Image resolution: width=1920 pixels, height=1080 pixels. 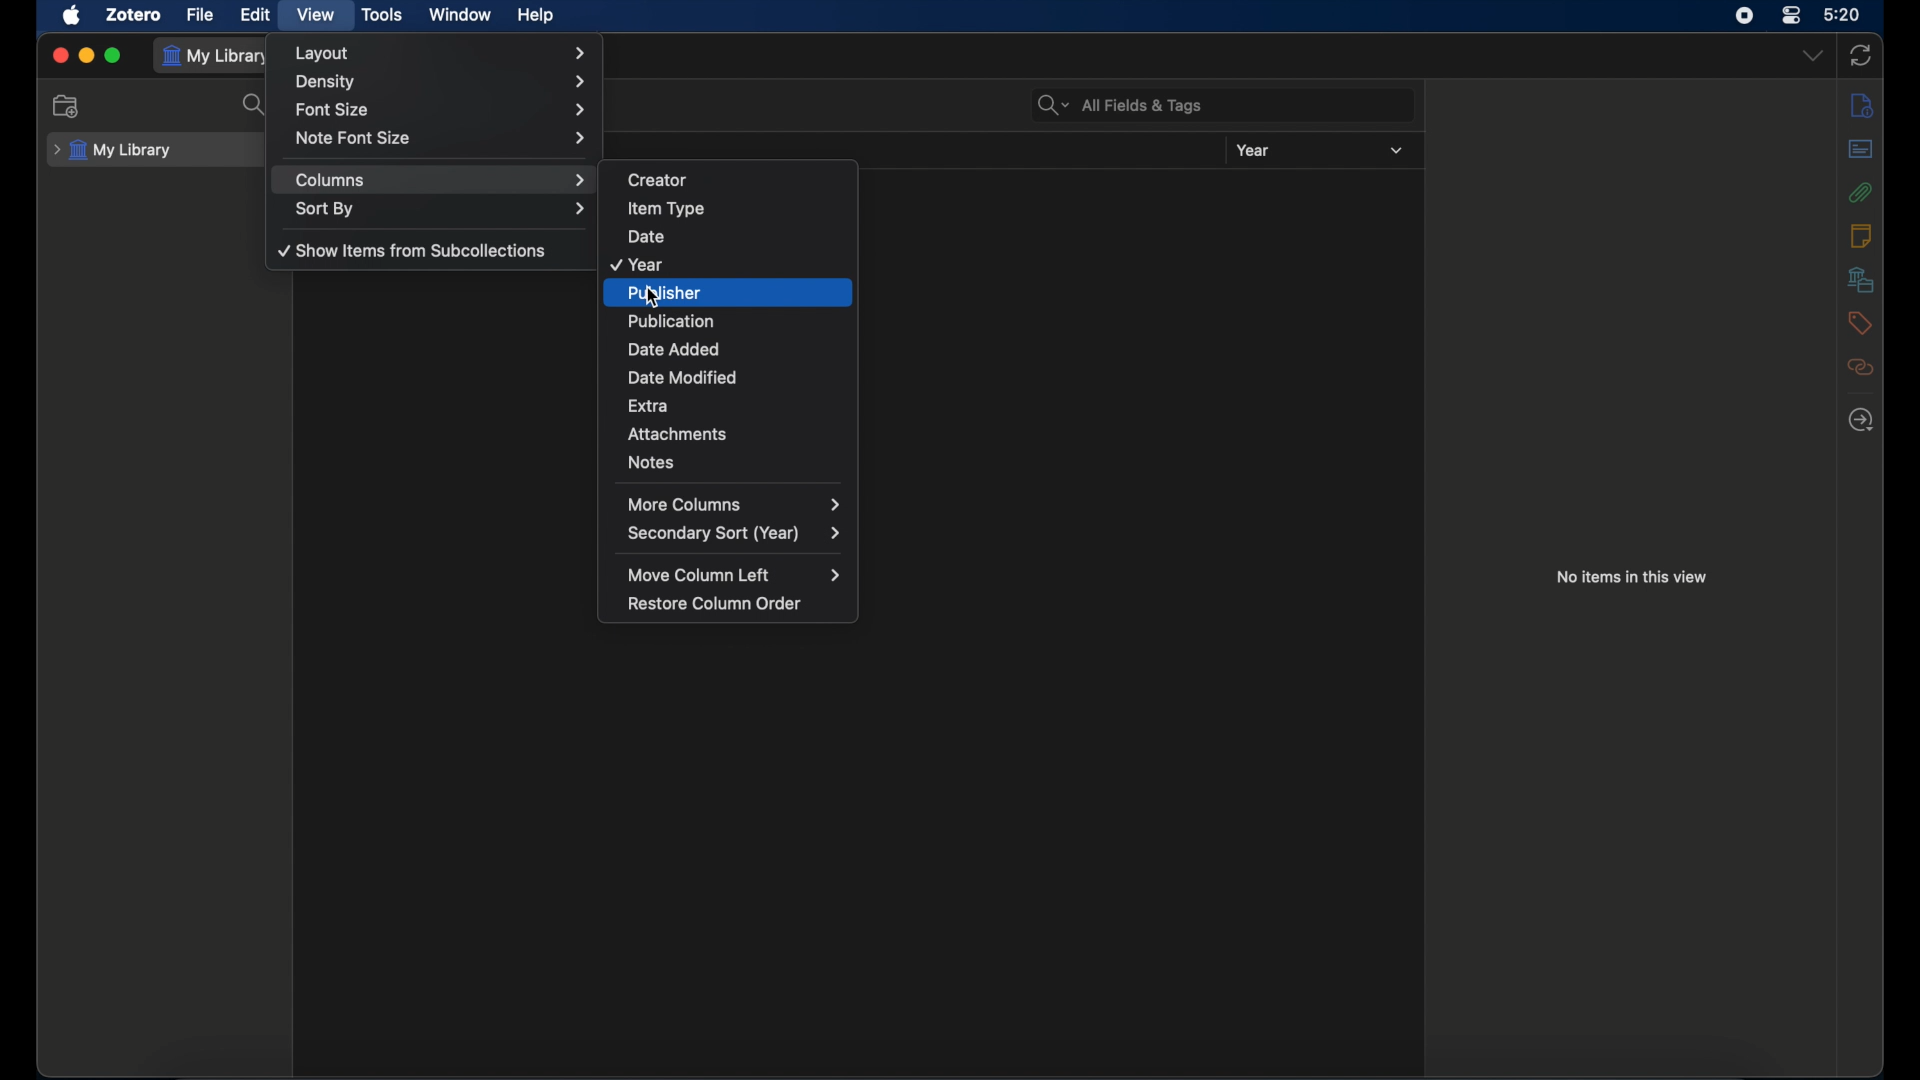 I want to click on window, so click(x=460, y=15).